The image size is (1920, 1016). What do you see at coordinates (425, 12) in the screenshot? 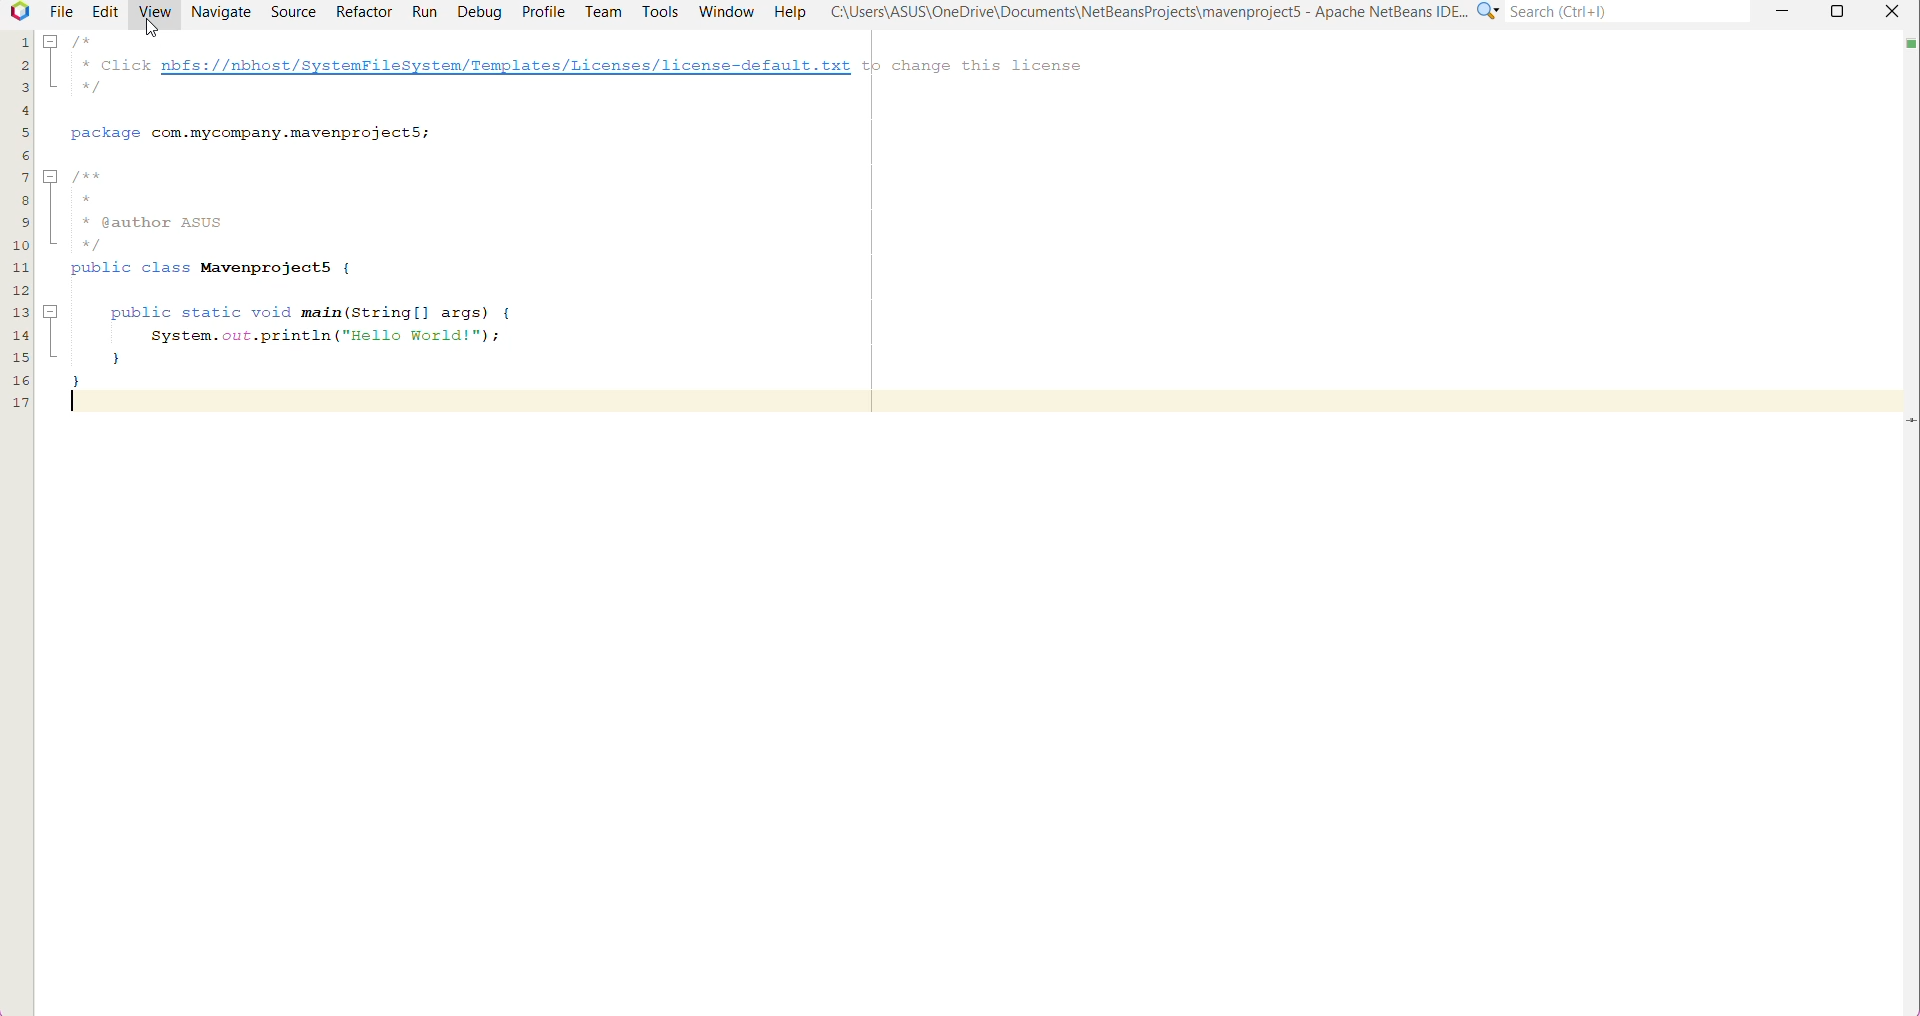
I see `Run` at bounding box center [425, 12].